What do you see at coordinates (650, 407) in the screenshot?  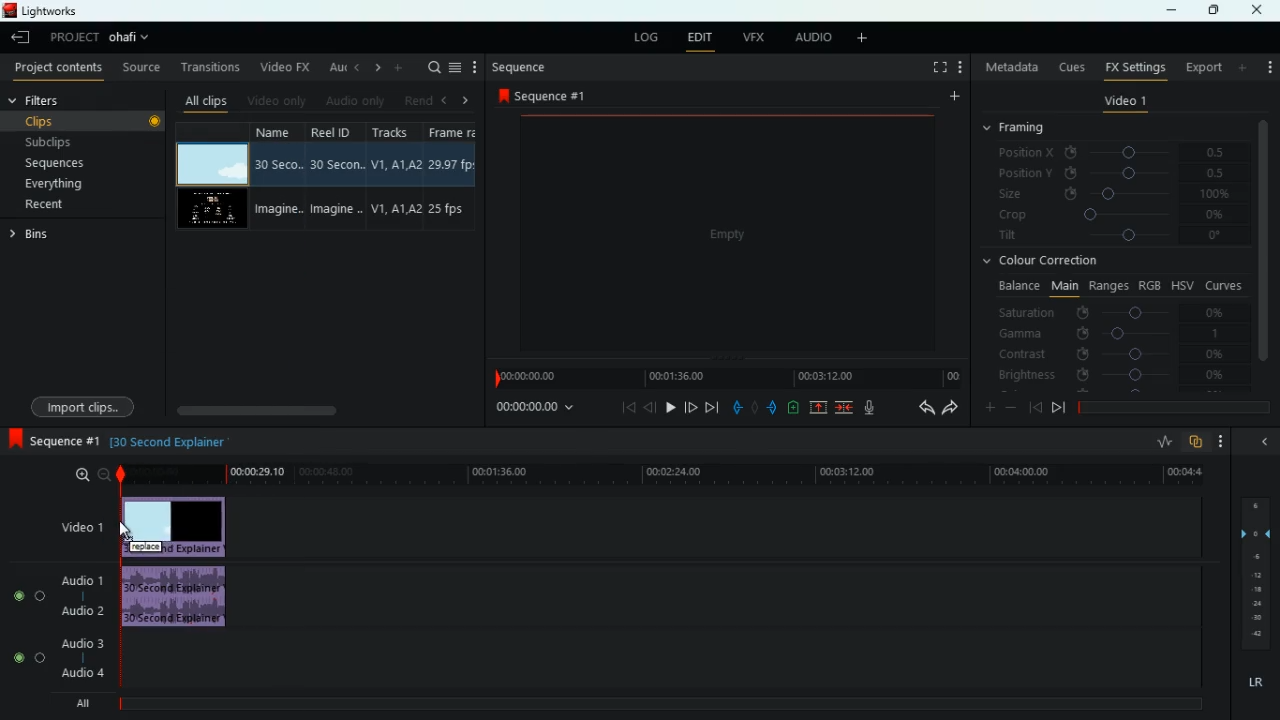 I see `back` at bounding box center [650, 407].